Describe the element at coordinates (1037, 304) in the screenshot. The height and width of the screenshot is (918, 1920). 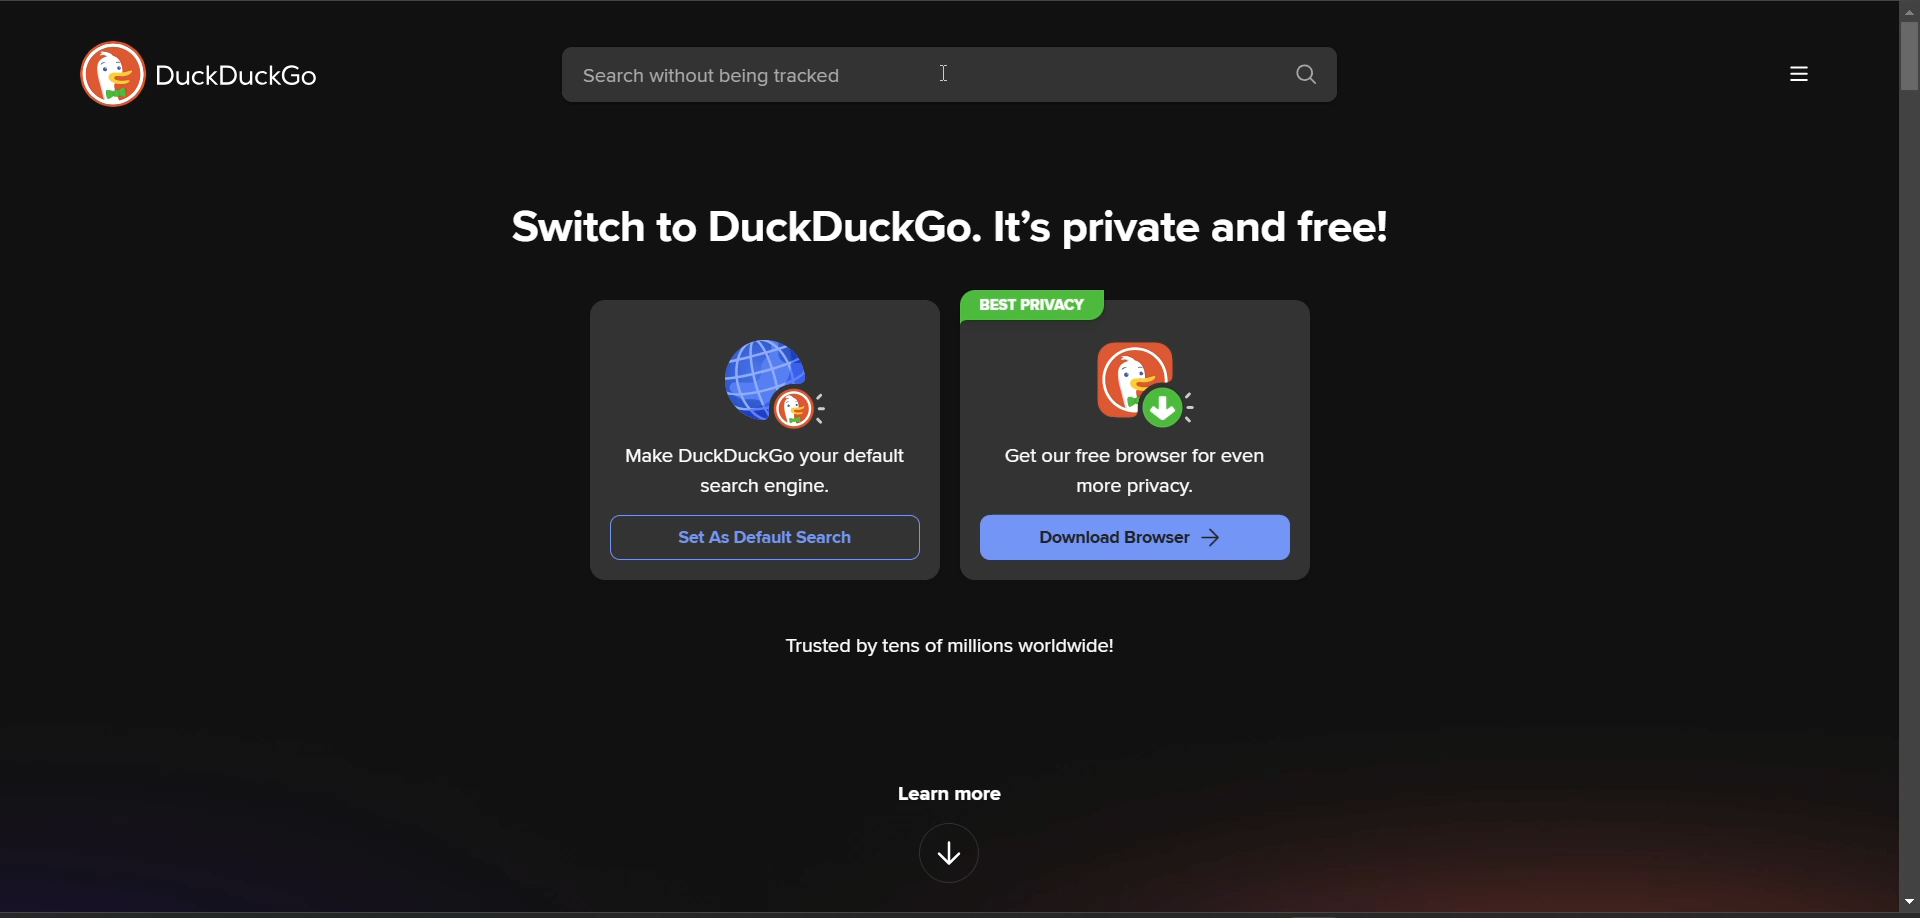
I see `BEST PRIVACY` at that location.